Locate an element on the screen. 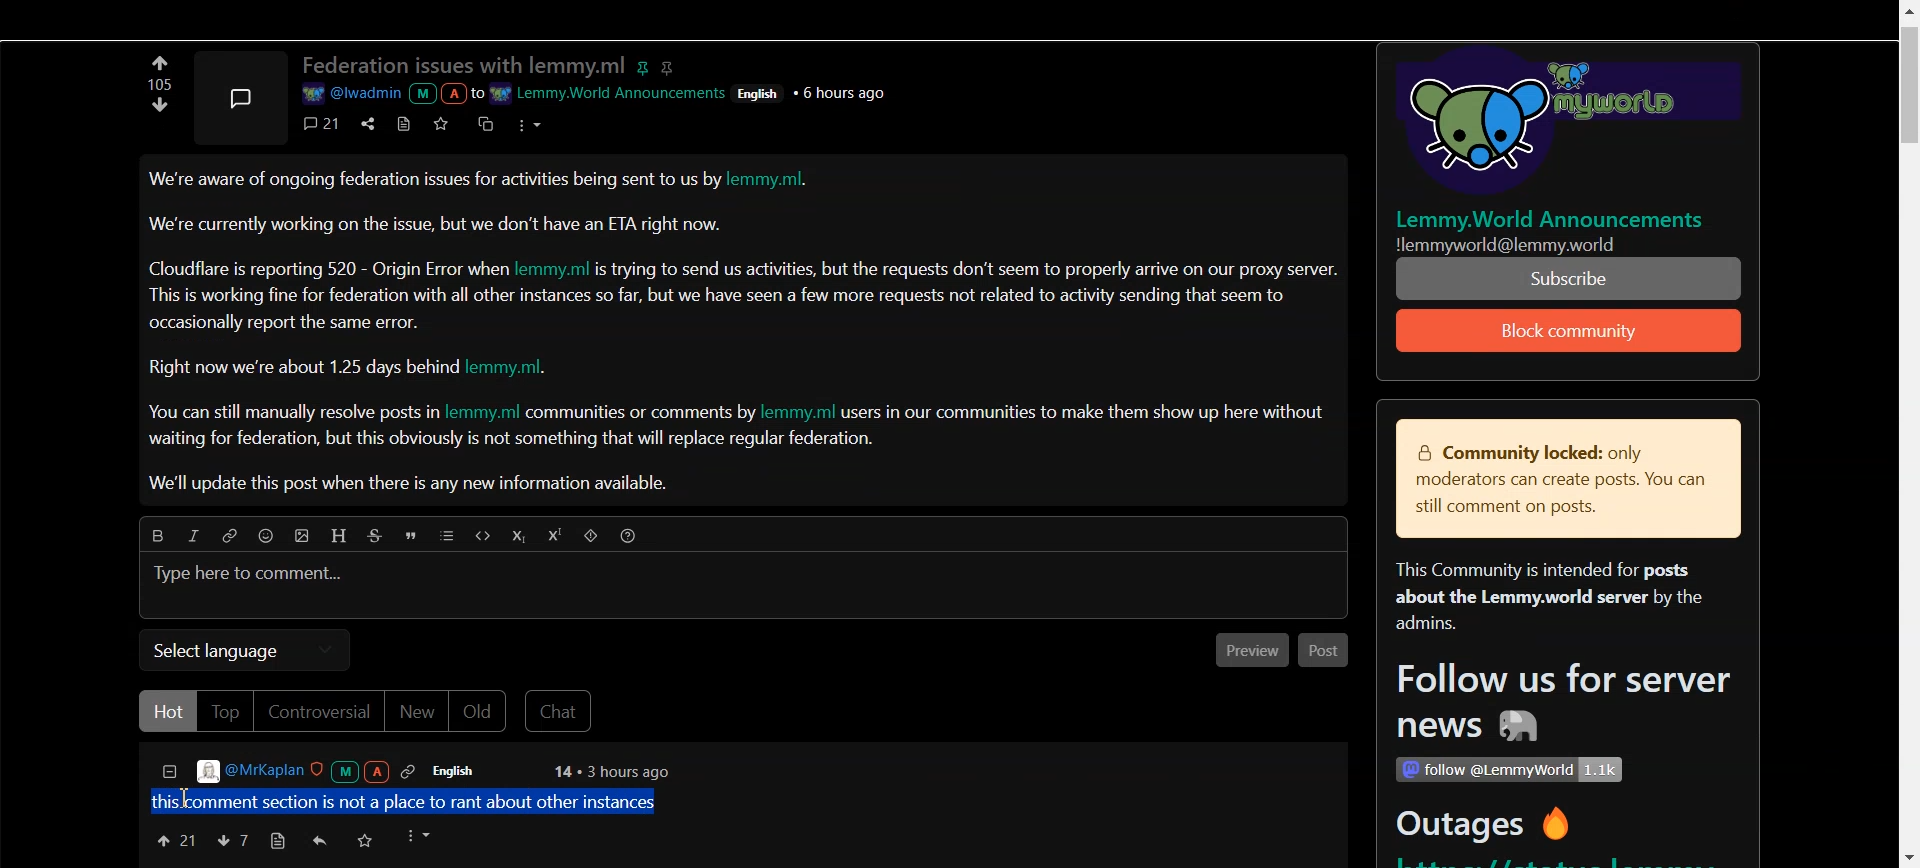 The image size is (1920, 868). Right now we're about 1.25 days behind is located at coordinates (305, 368).